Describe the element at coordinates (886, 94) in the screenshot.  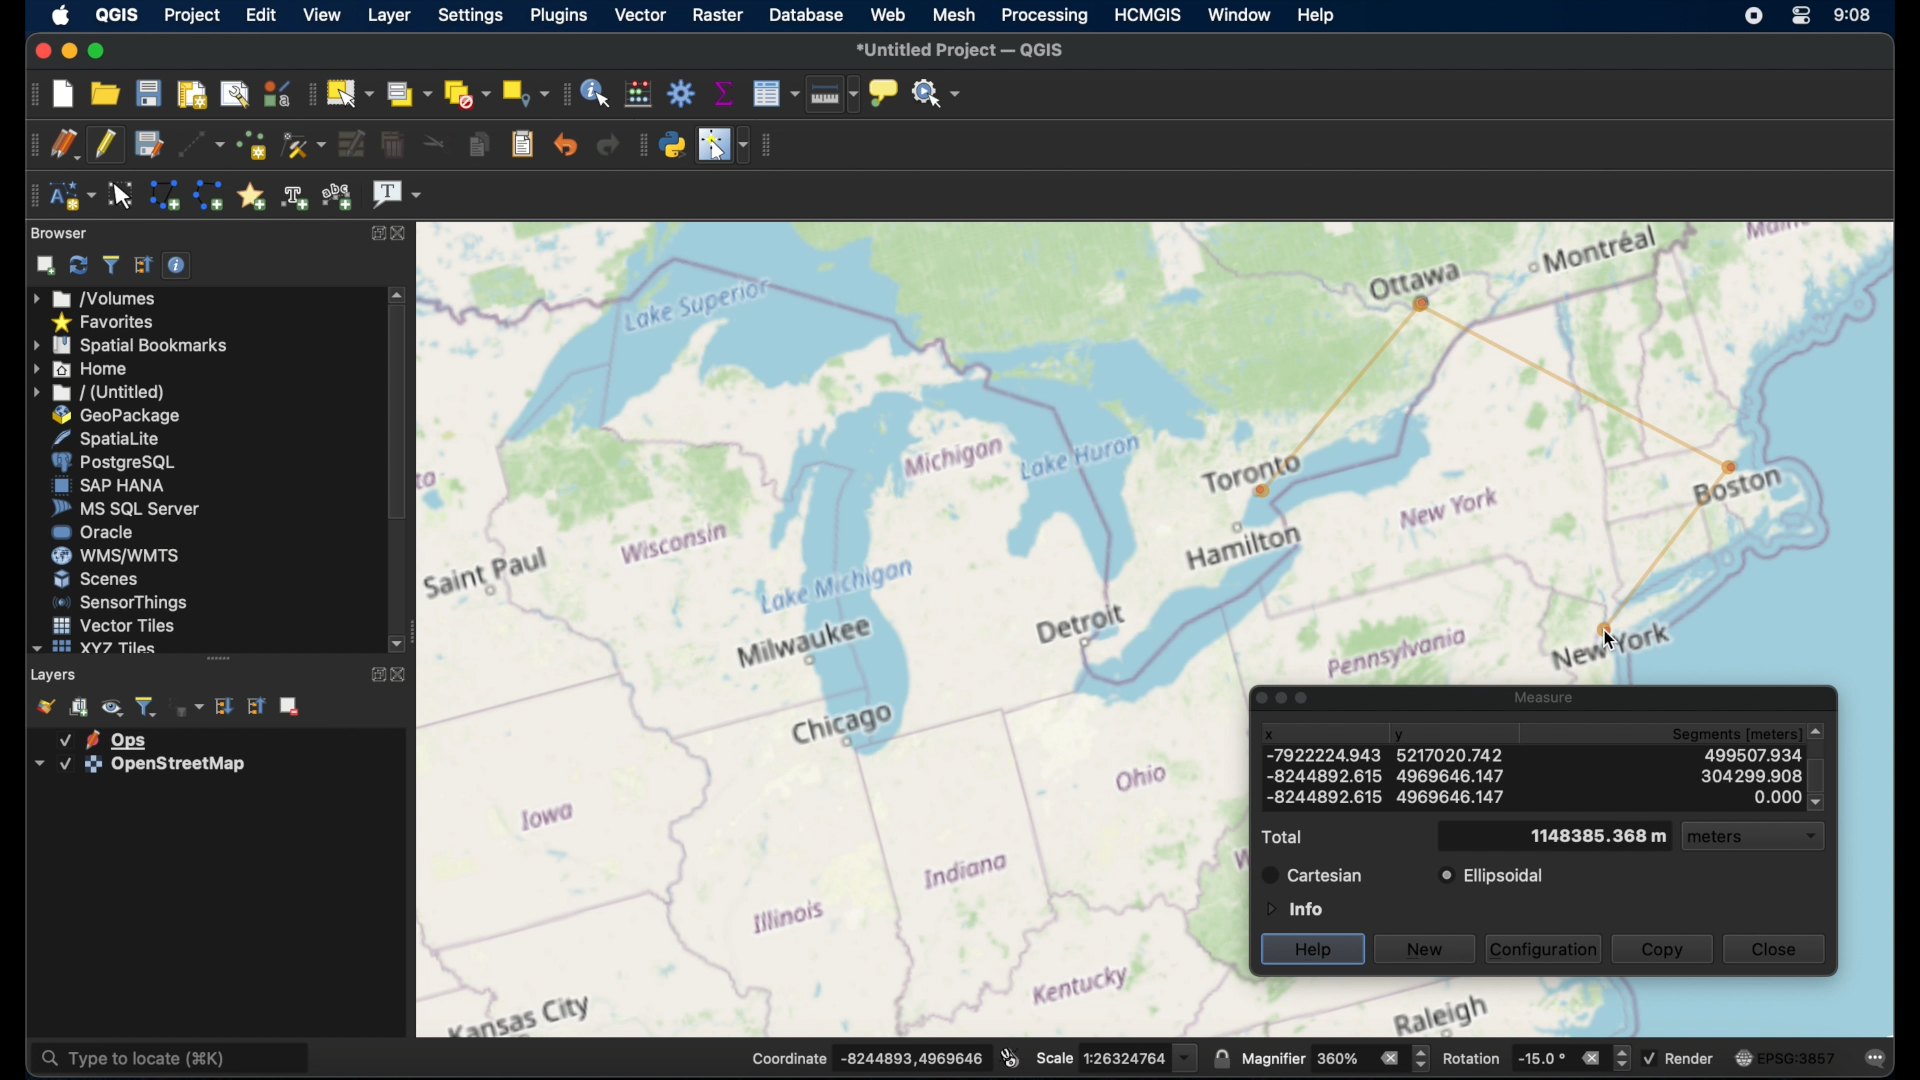
I see `show map tips` at that location.